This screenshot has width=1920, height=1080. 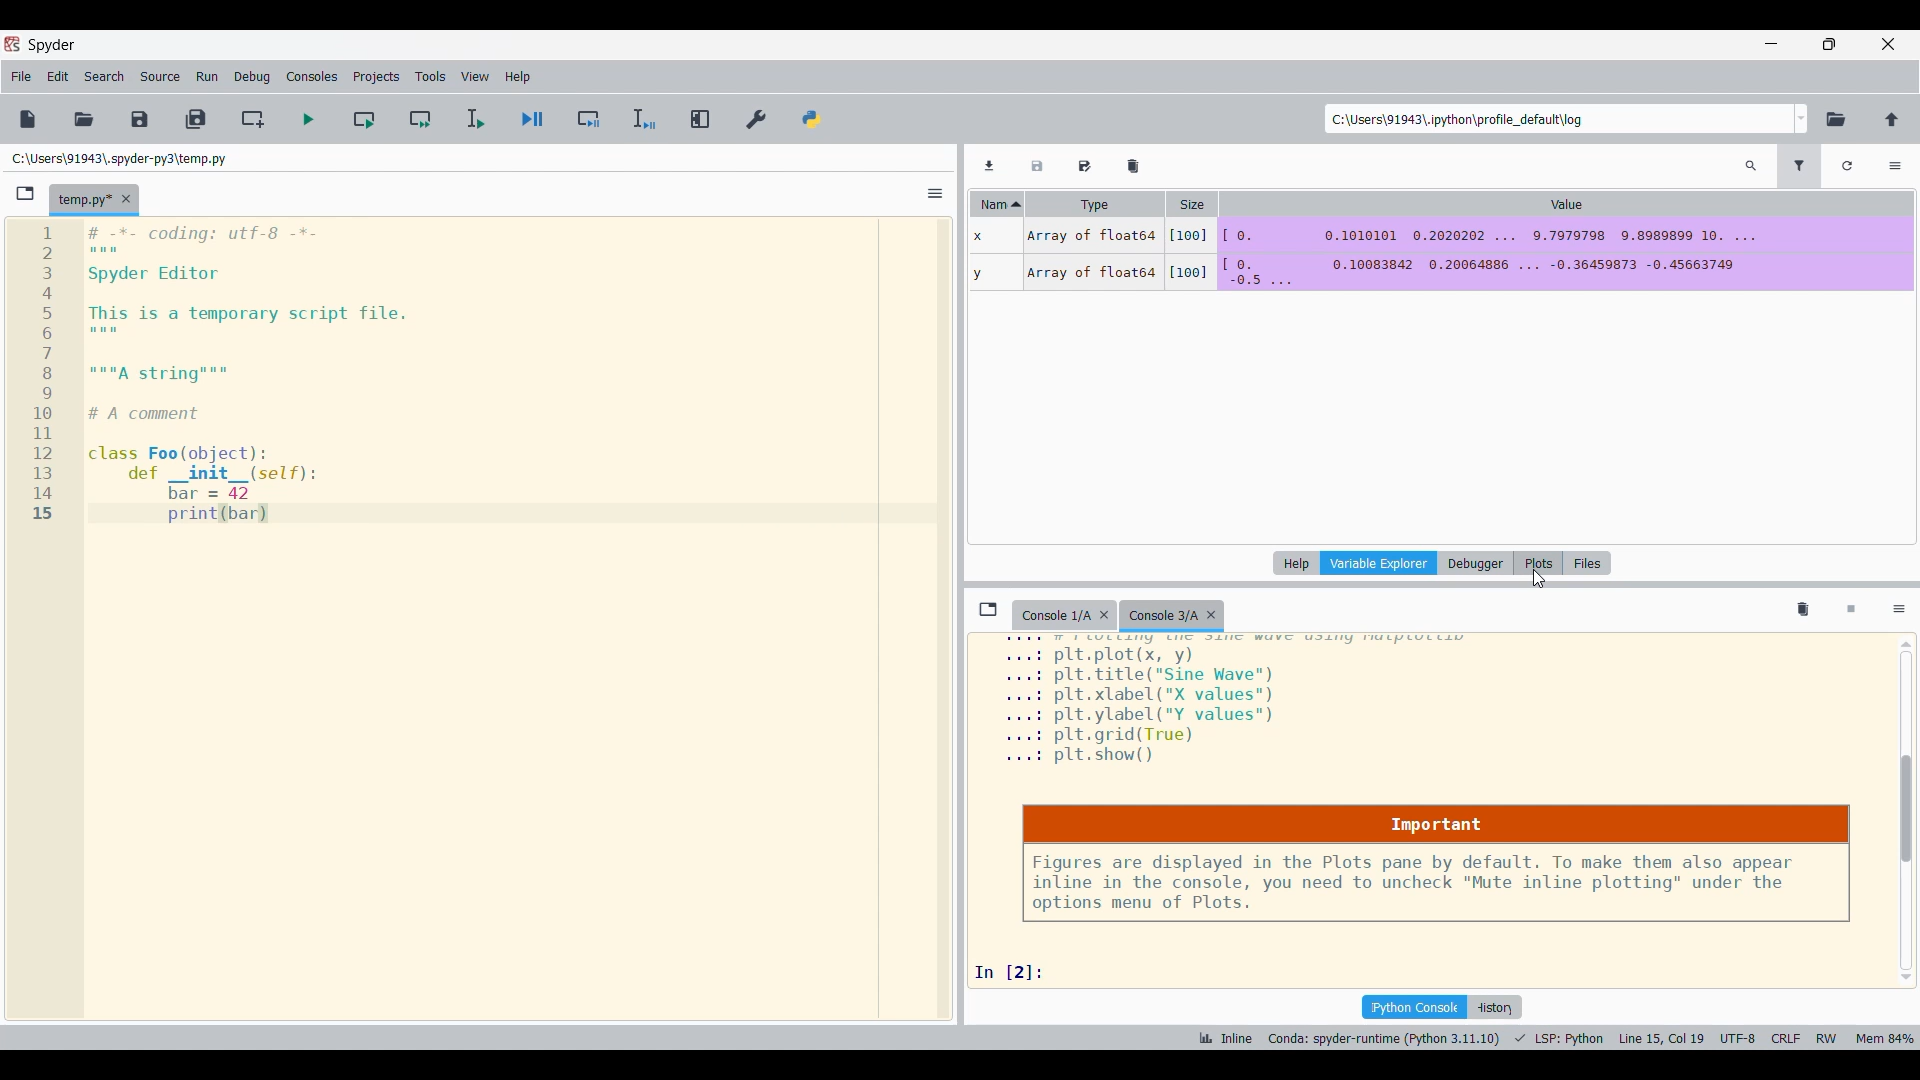 I want to click on UTF-8, so click(x=1738, y=1037).